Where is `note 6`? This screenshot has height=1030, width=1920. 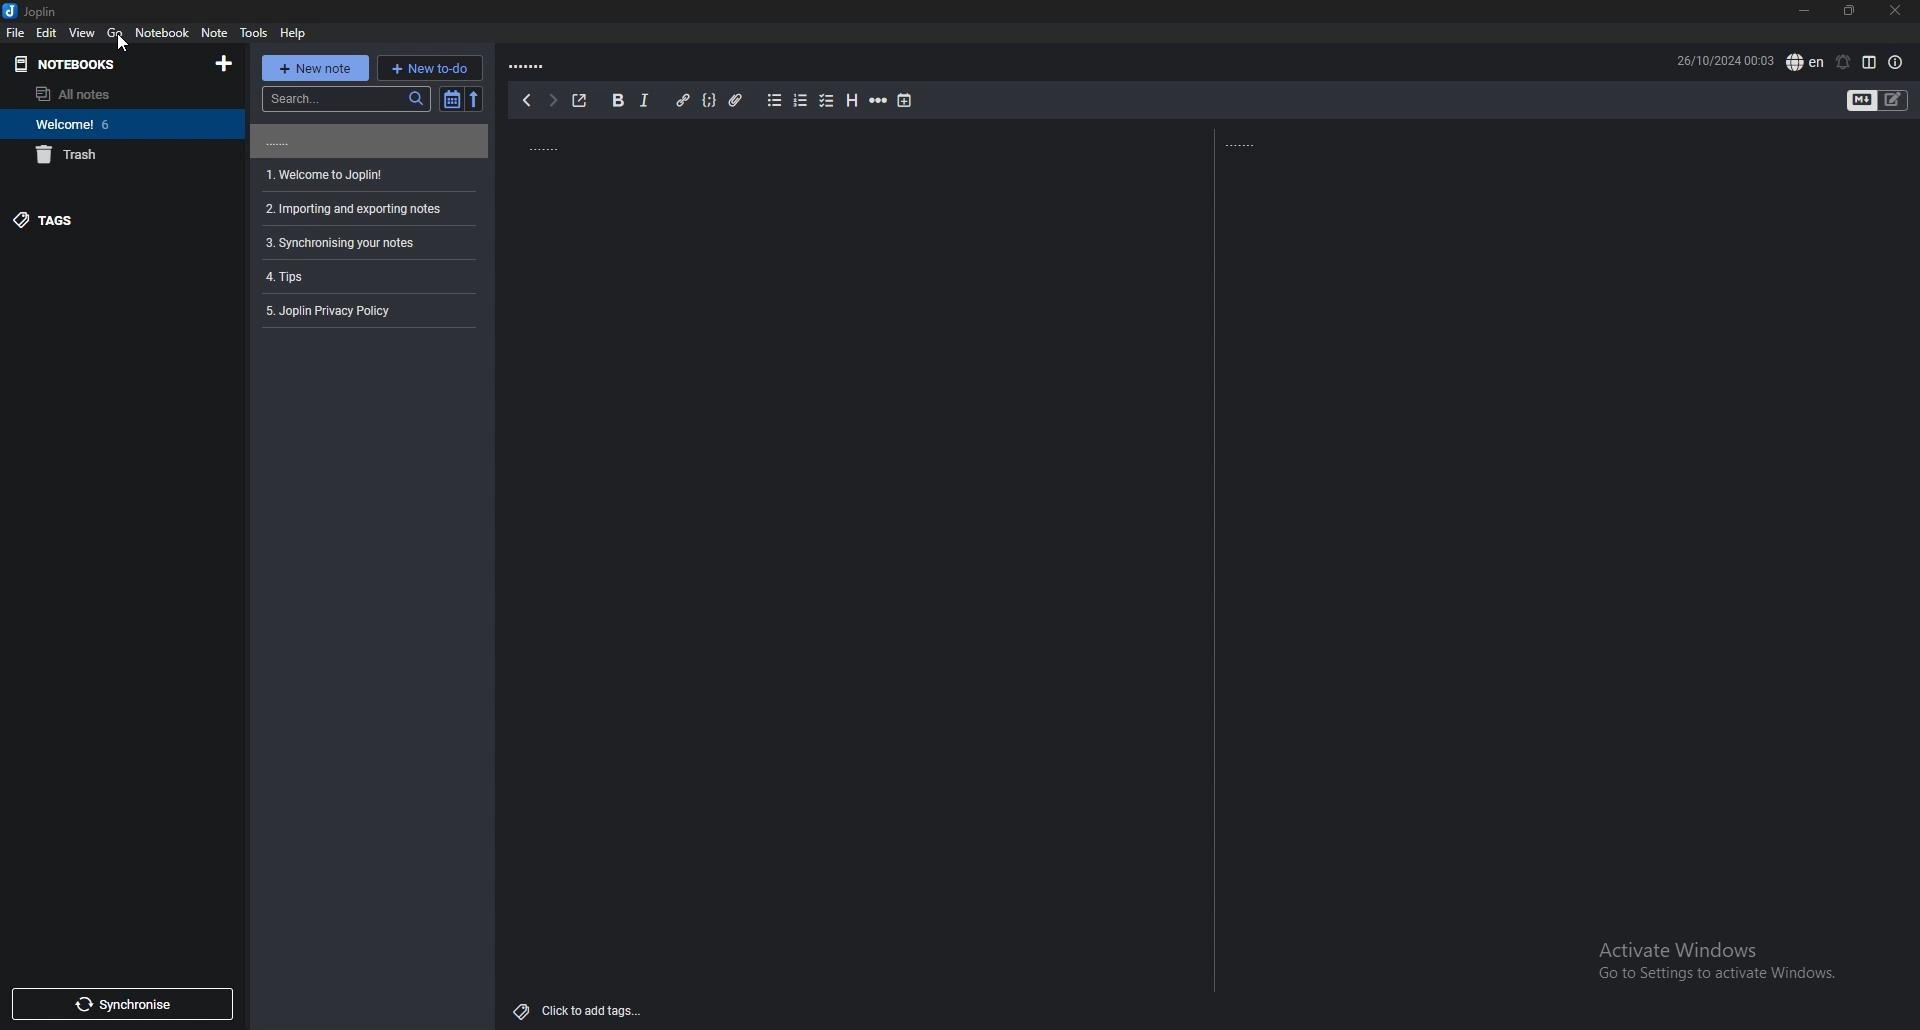 note 6 is located at coordinates (364, 309).